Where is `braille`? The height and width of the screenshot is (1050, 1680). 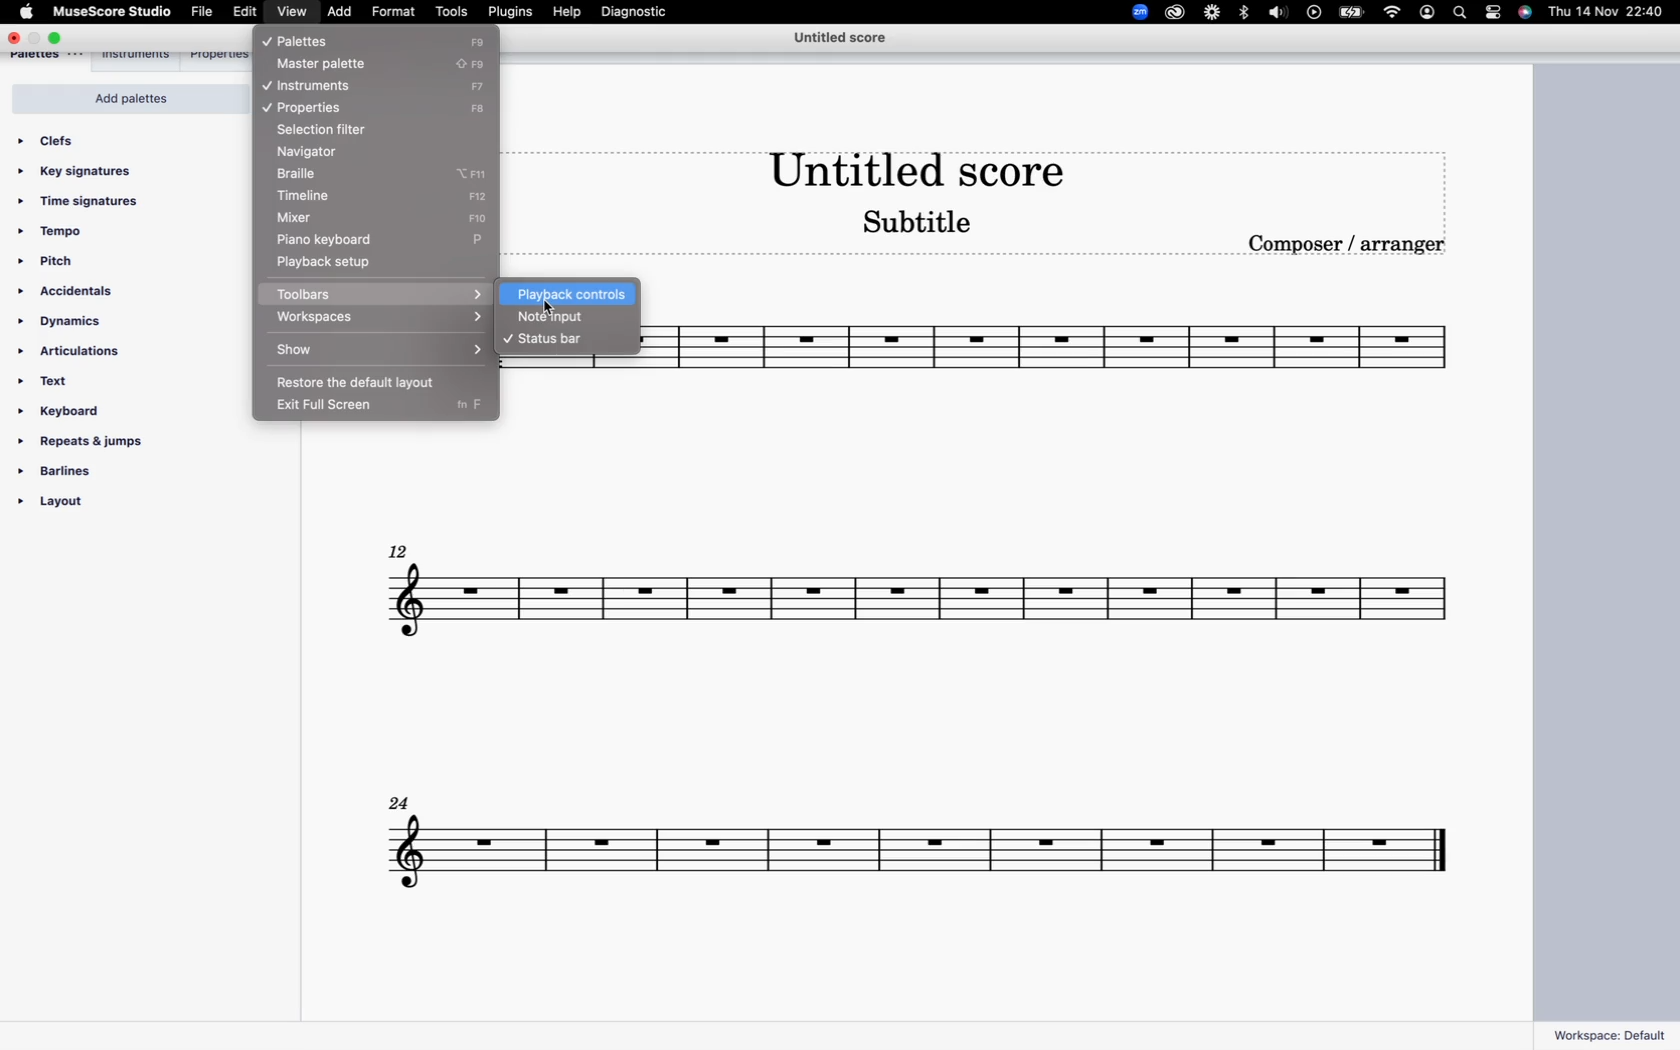 braille is located at coordinates (329, 172).